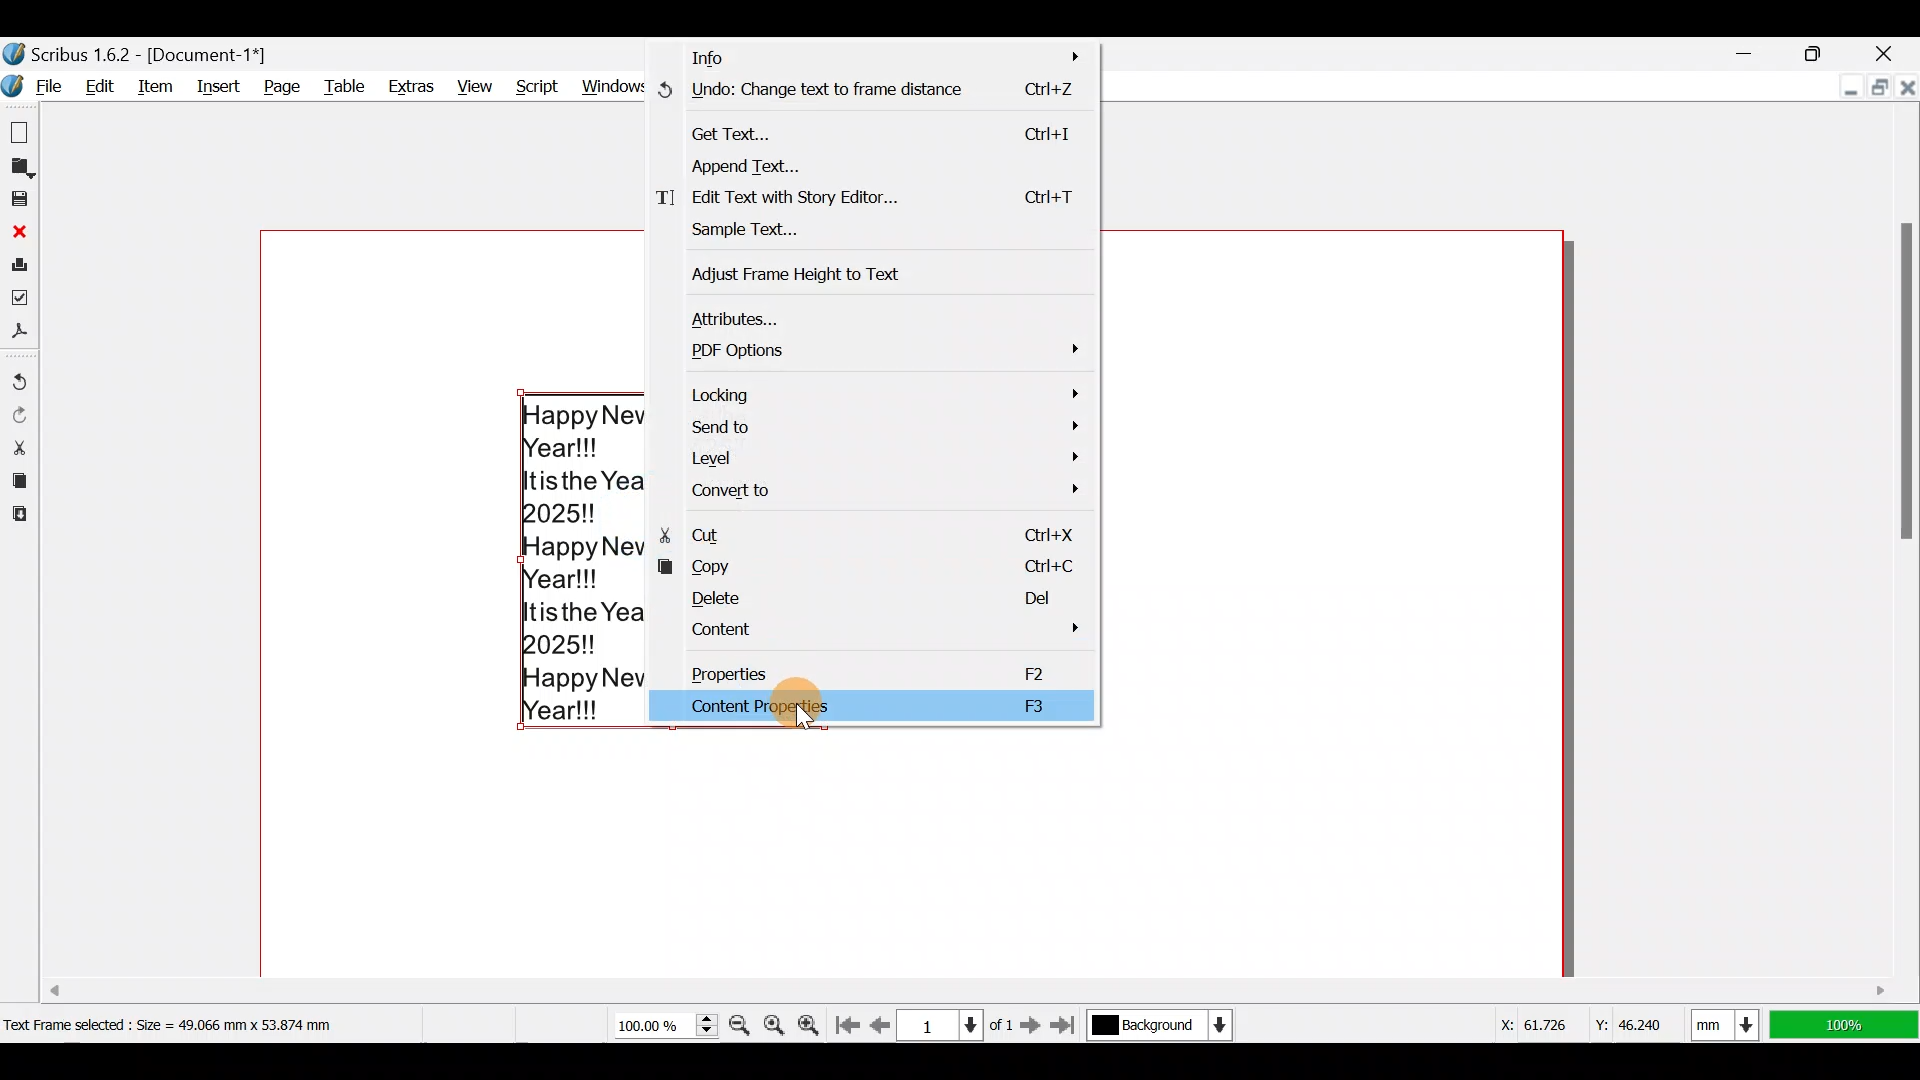 This screenshot has width=1920, height=1080. What do you see at coordinates (1834, 88) in the screenshot?
I see `Minimize` at bounding box center [1834, 88].